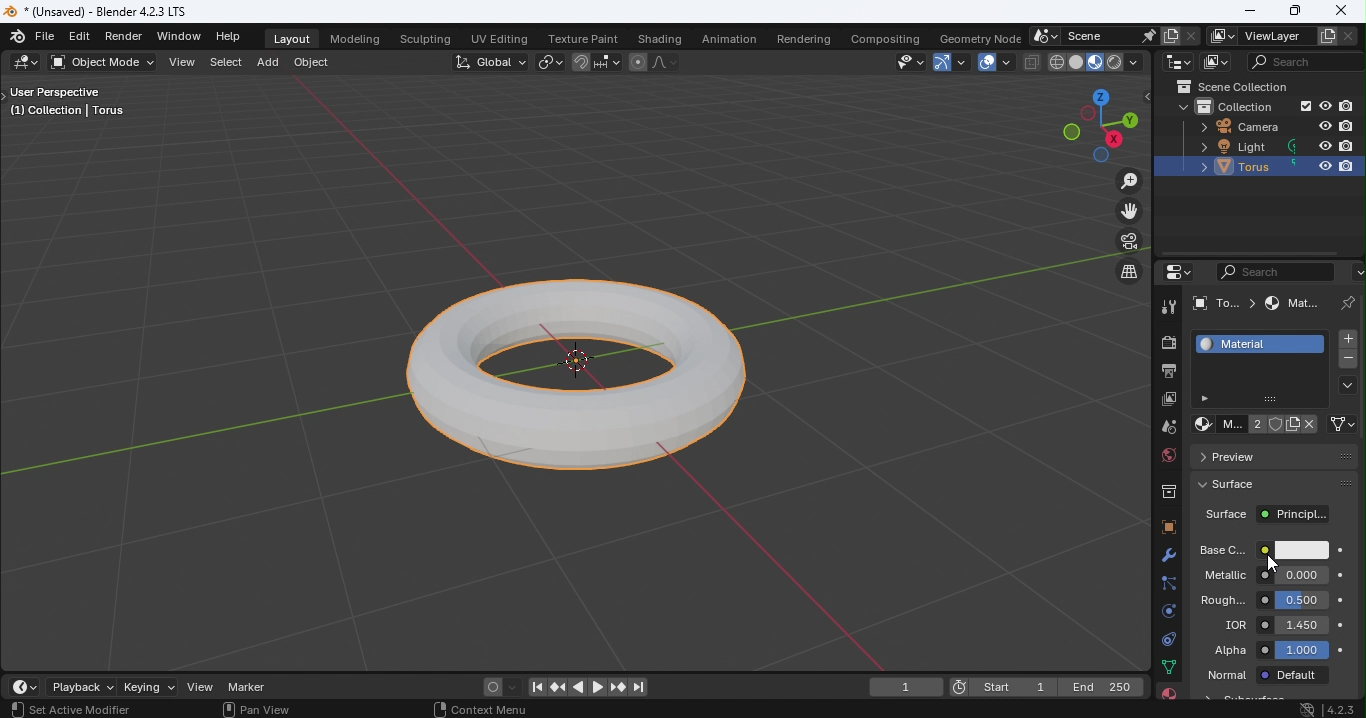 This screenshot has height=718, width=1366. Describe the element at coordinates (1344, 106) in the screenshot. I see `Disable in renders` at that location.